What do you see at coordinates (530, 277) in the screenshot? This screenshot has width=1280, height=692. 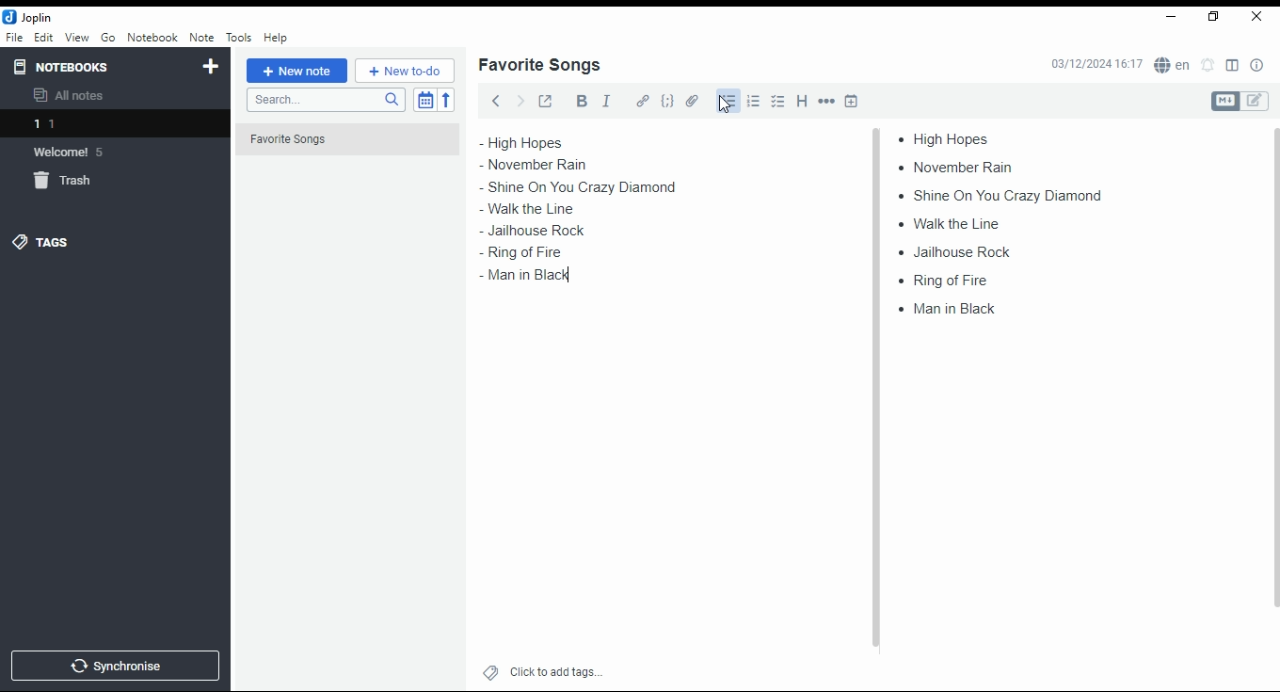 I see `man in black` at bounding box center [530, 277].